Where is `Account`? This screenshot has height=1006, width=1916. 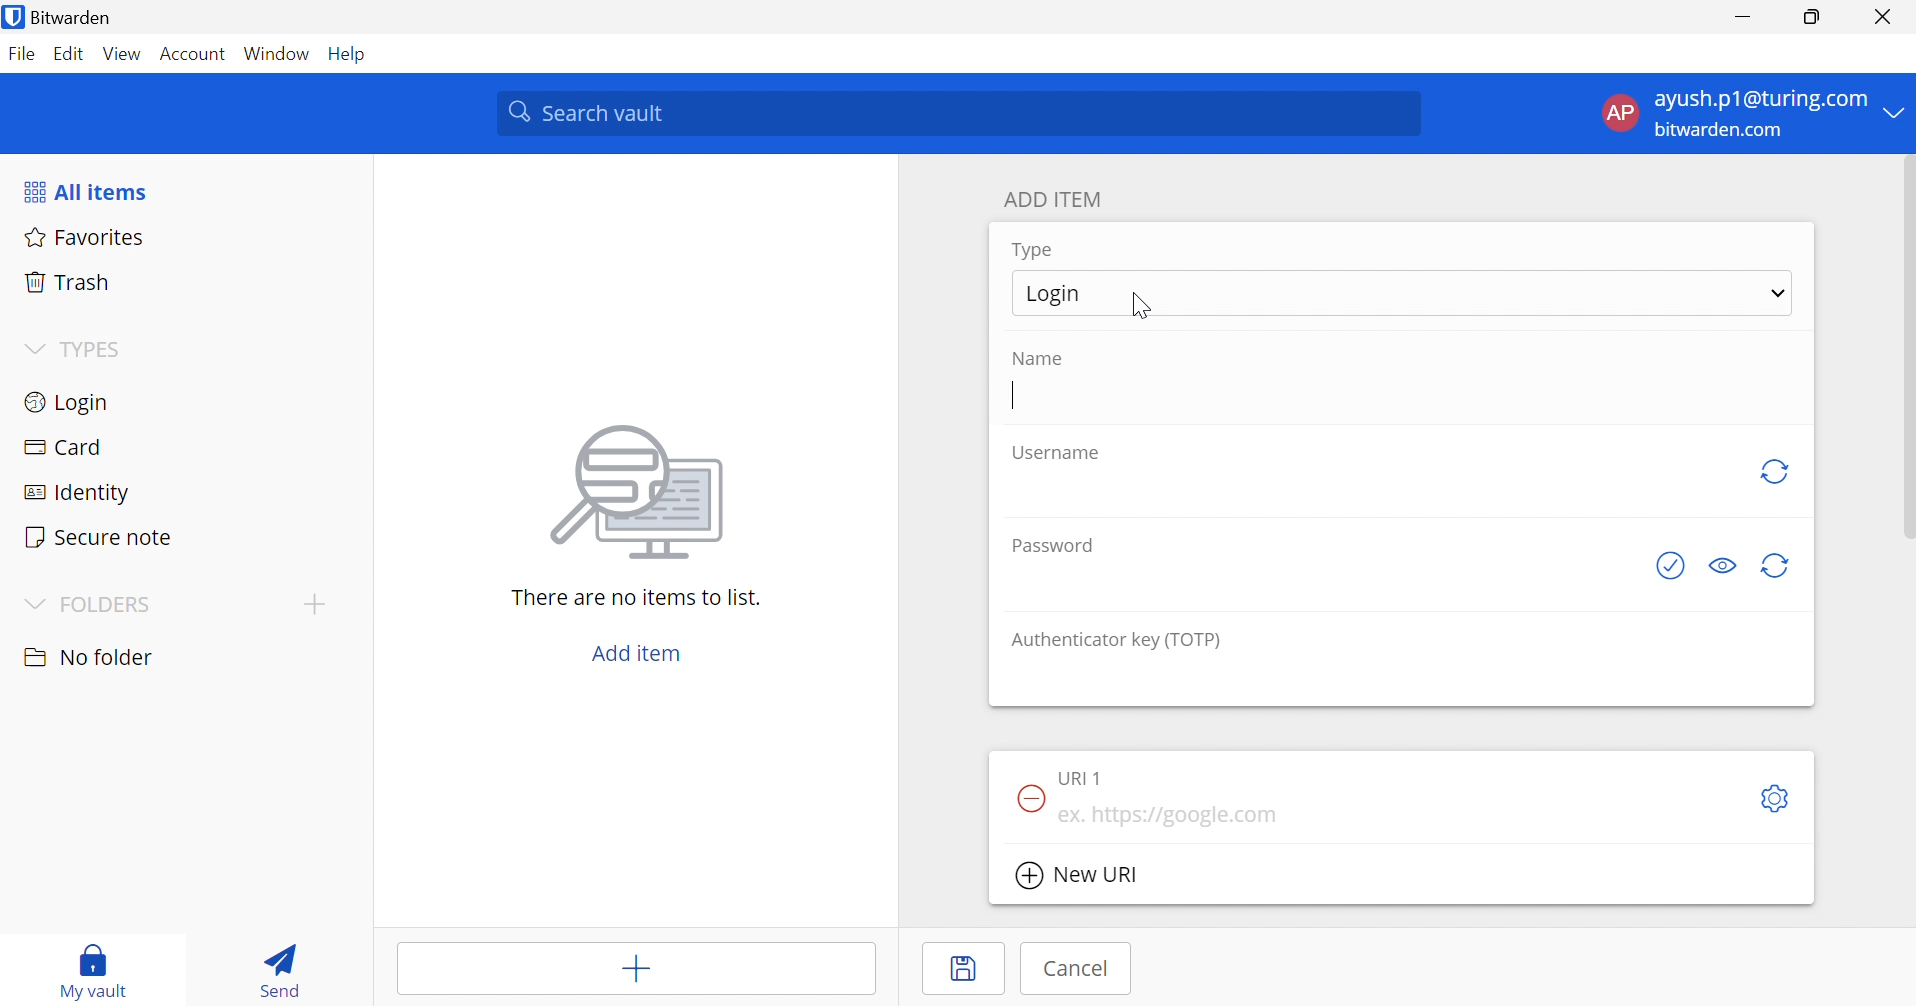
Account is located at coordinates (193, 55).